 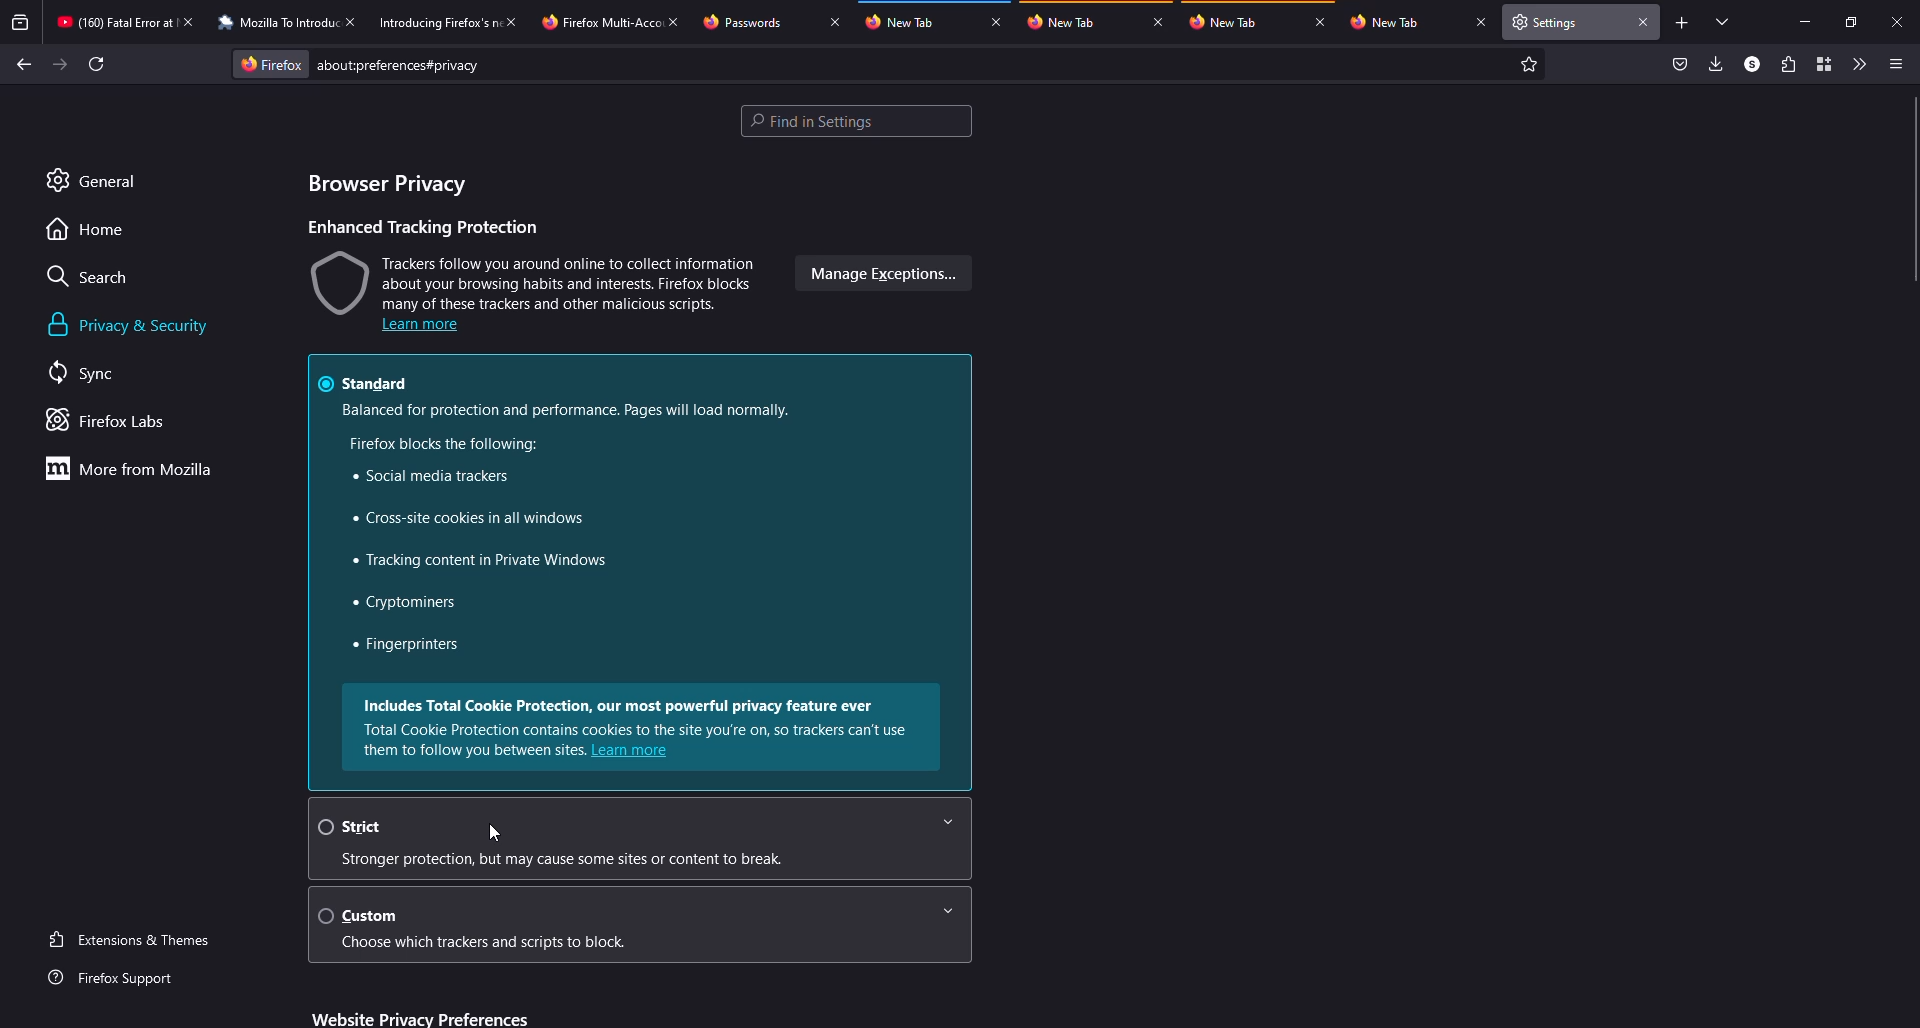 What do you see at coordinates (1683, 23) in the screenshot?
I see `add tab` at bounding box center [1683, 23].